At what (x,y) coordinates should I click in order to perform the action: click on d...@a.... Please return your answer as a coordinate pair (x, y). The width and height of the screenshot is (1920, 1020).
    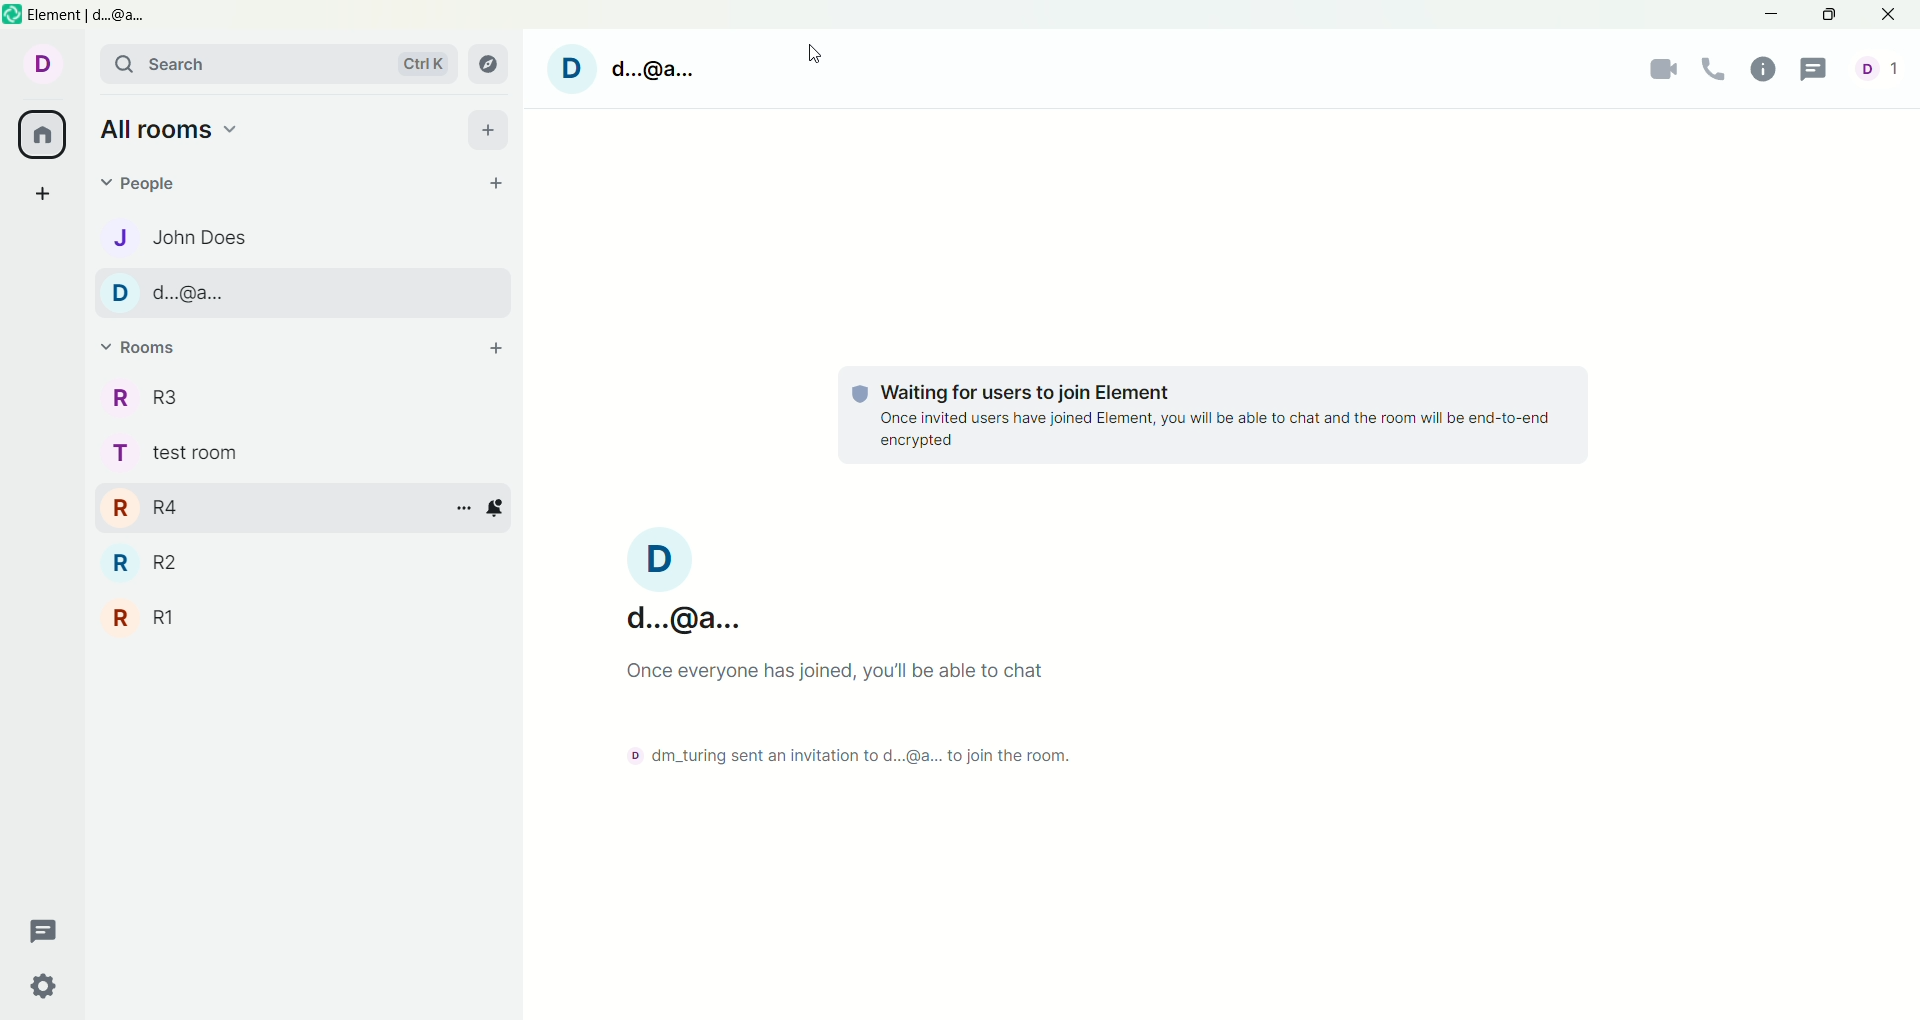
    Looking at the image, I should click on (685, 619).